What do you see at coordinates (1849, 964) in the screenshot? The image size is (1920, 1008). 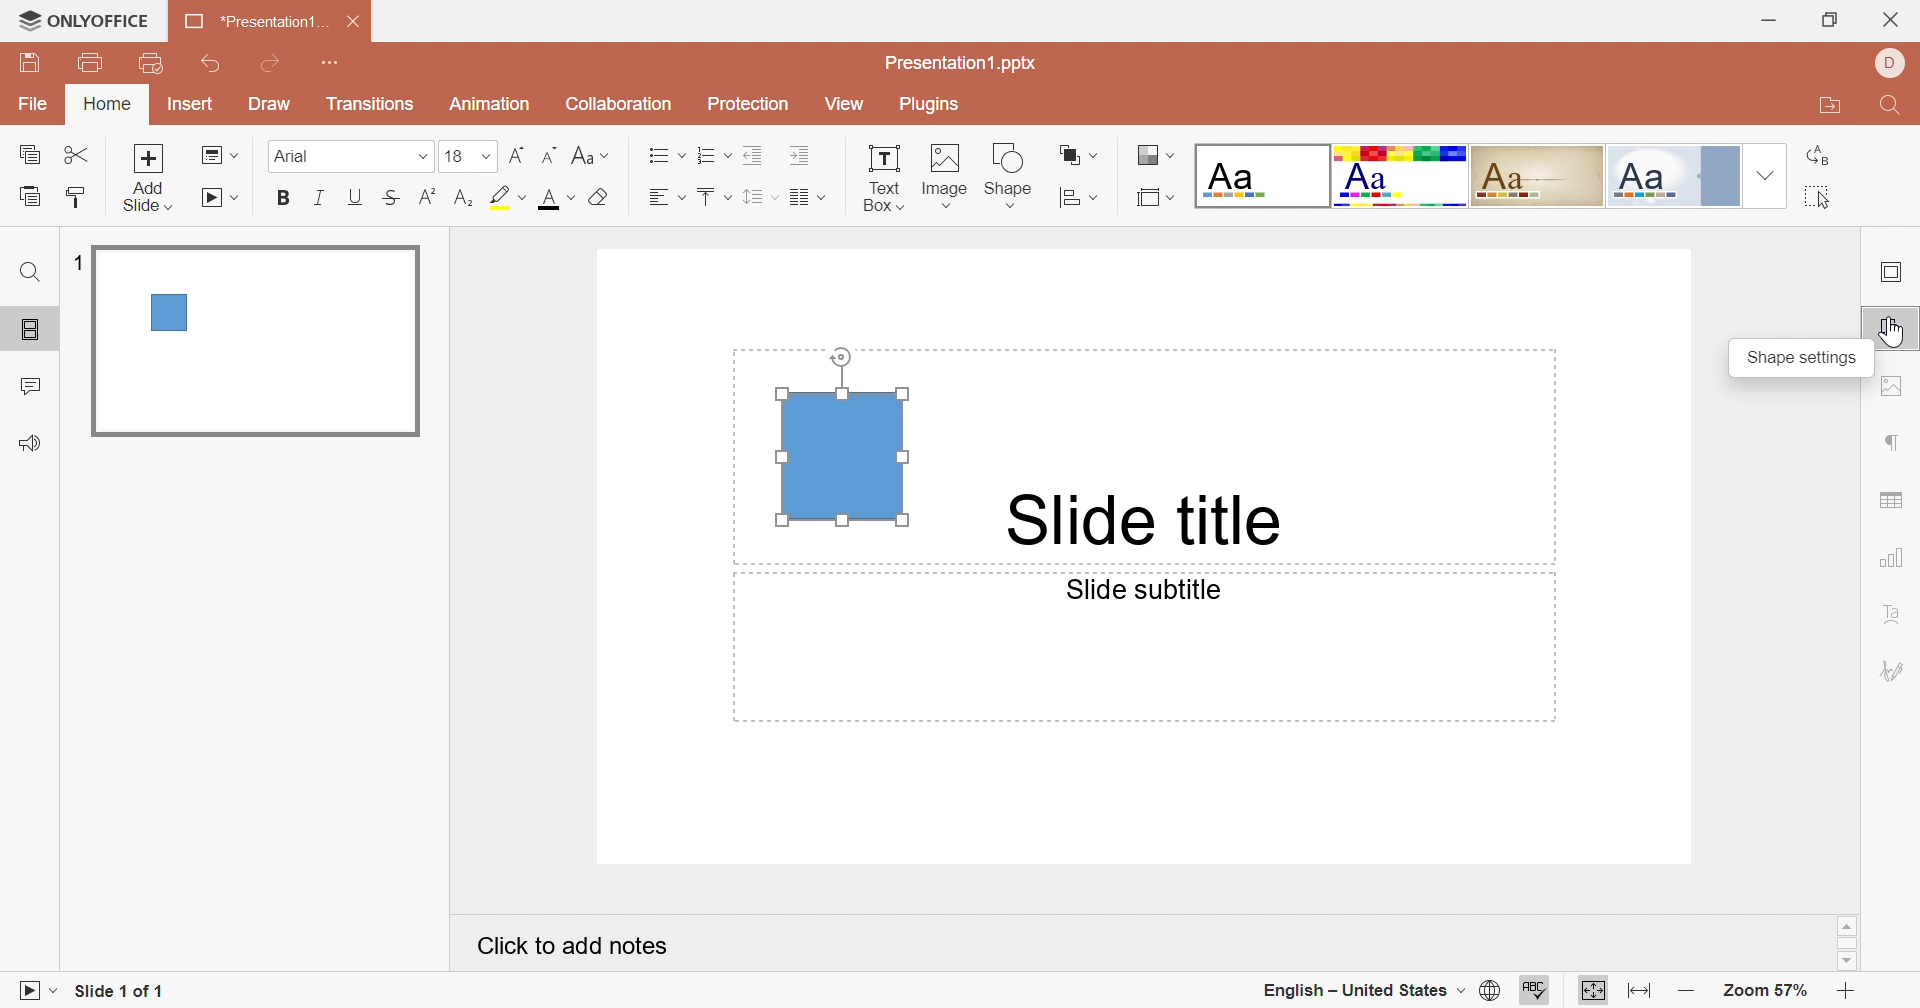 I see `Scroll down` at bounding box center [1849, 964].